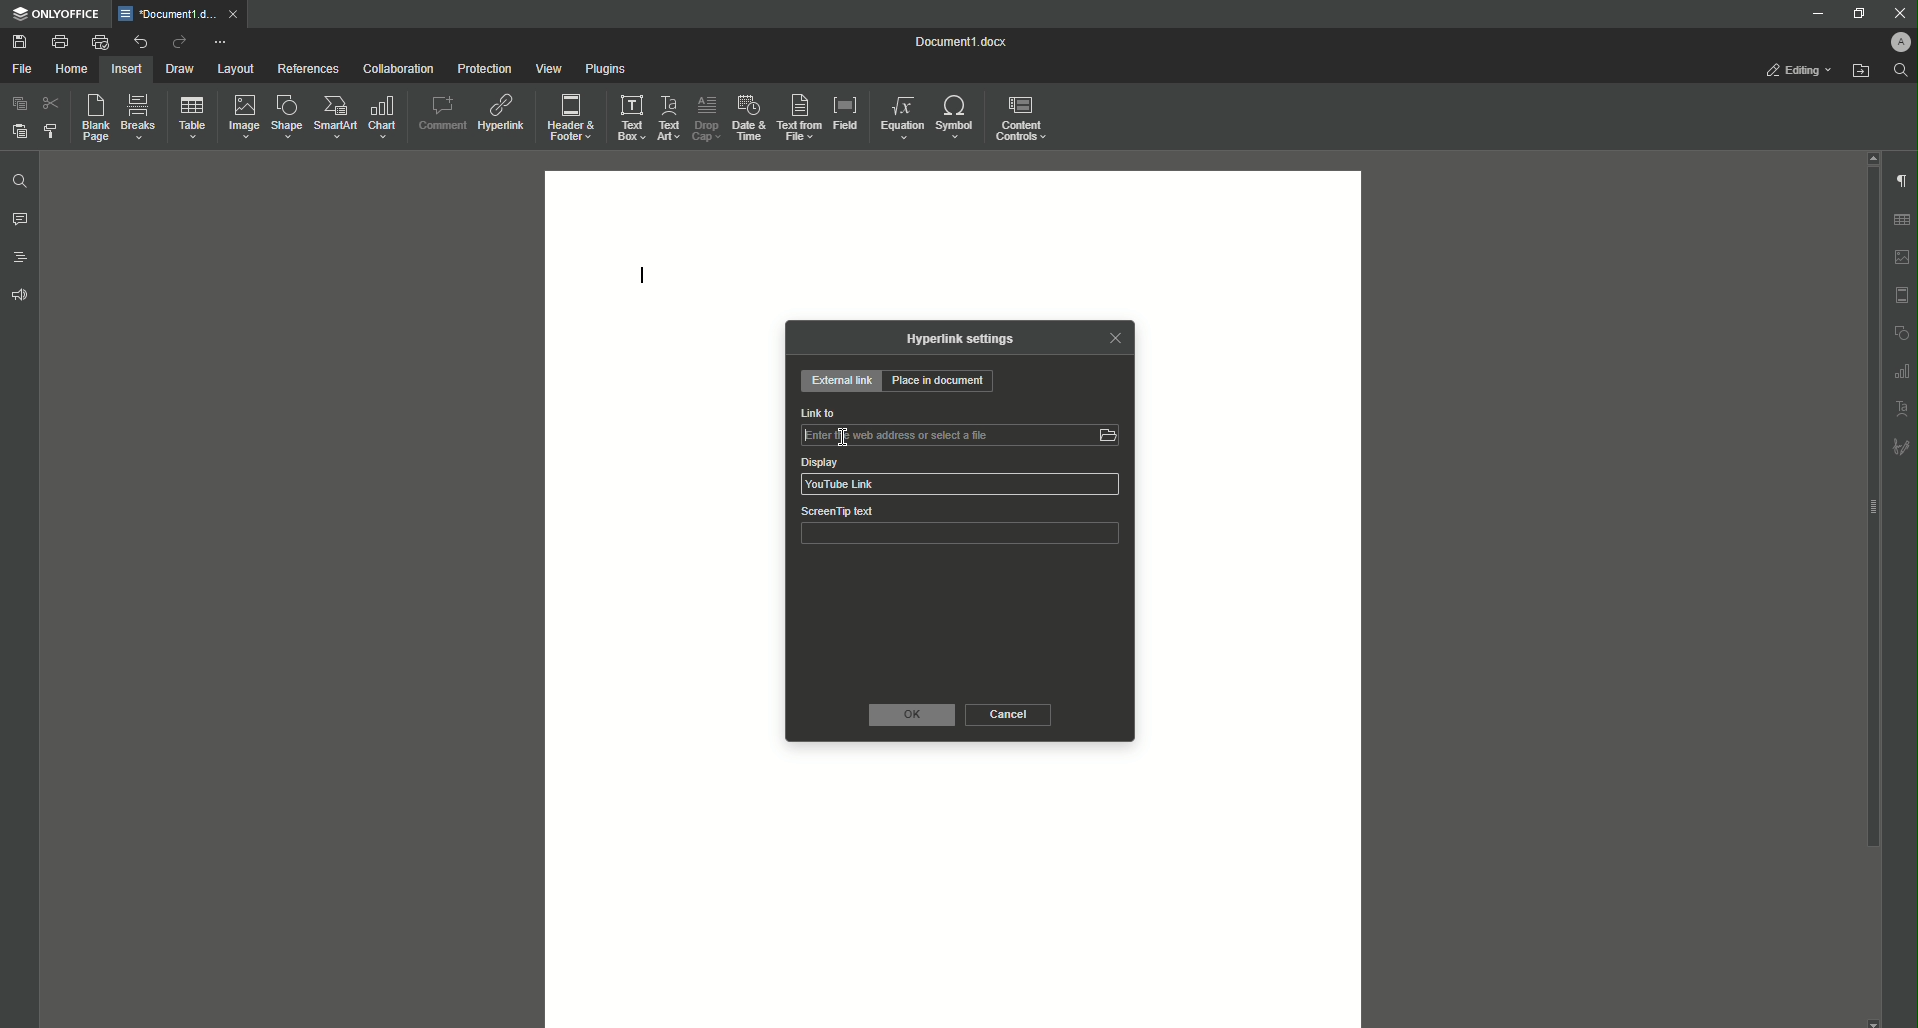 The width and height of the screenshot is (1918, 1028). I want to click on Find, so click(1901, 70).